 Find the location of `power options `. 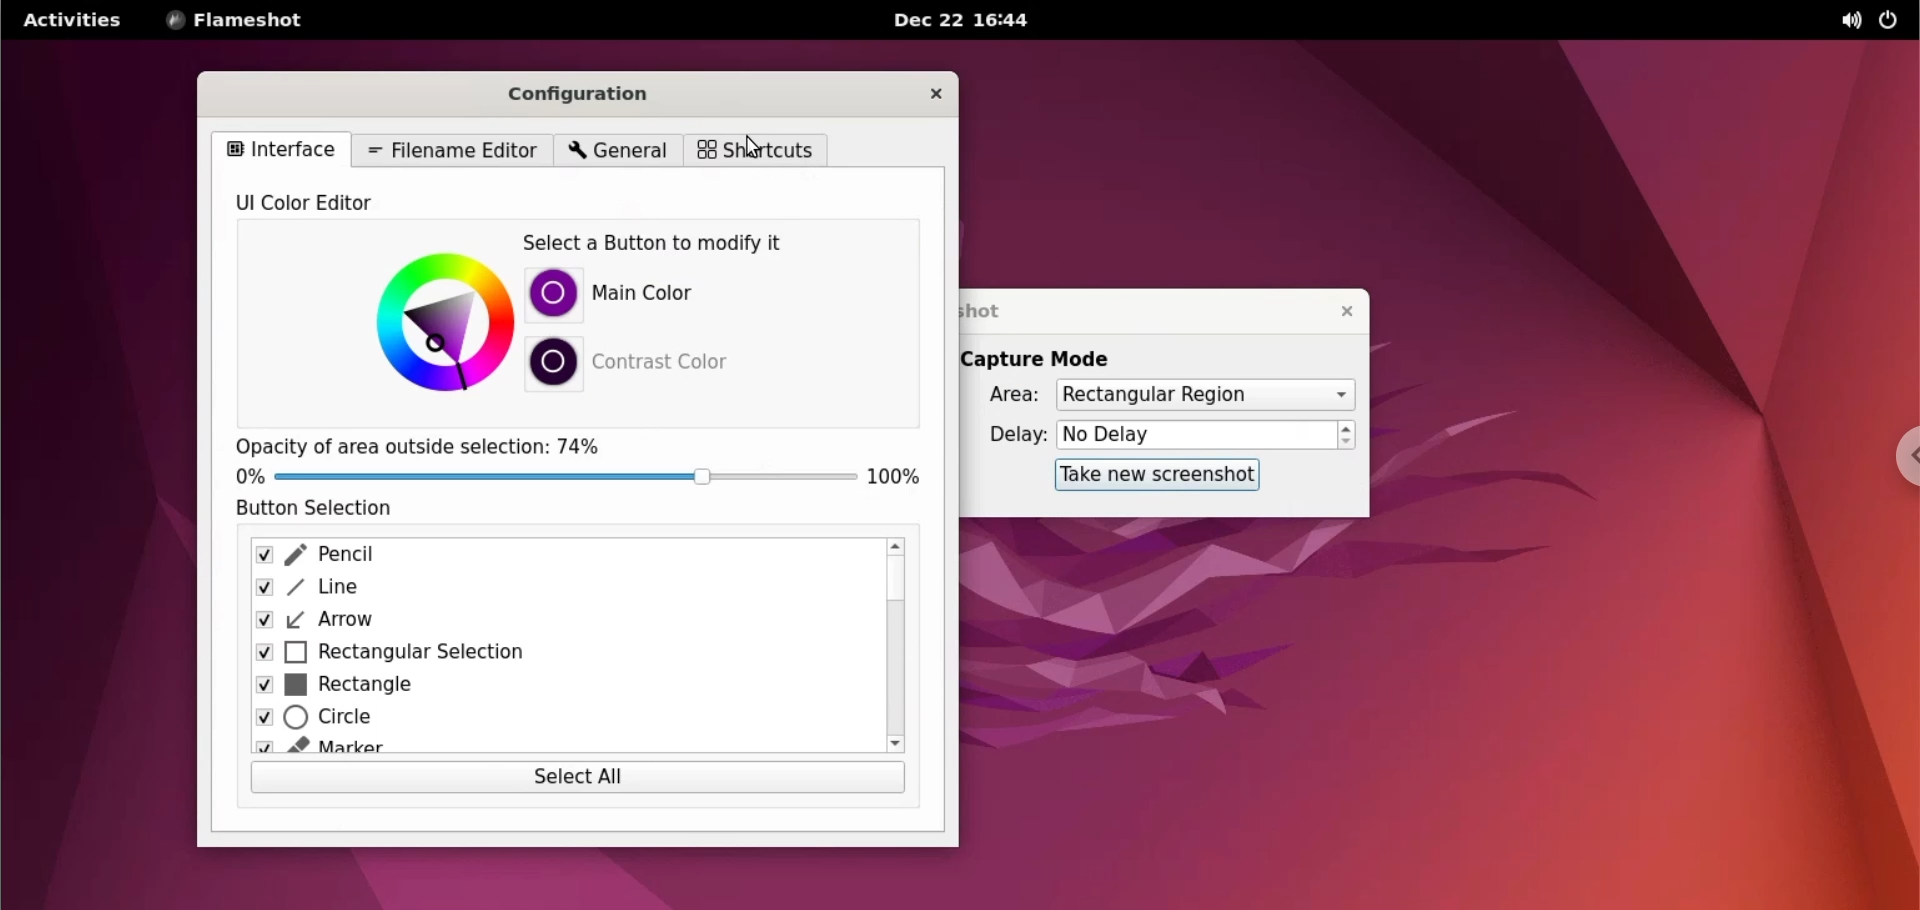

power options  is located at coordinates (1892, 21).